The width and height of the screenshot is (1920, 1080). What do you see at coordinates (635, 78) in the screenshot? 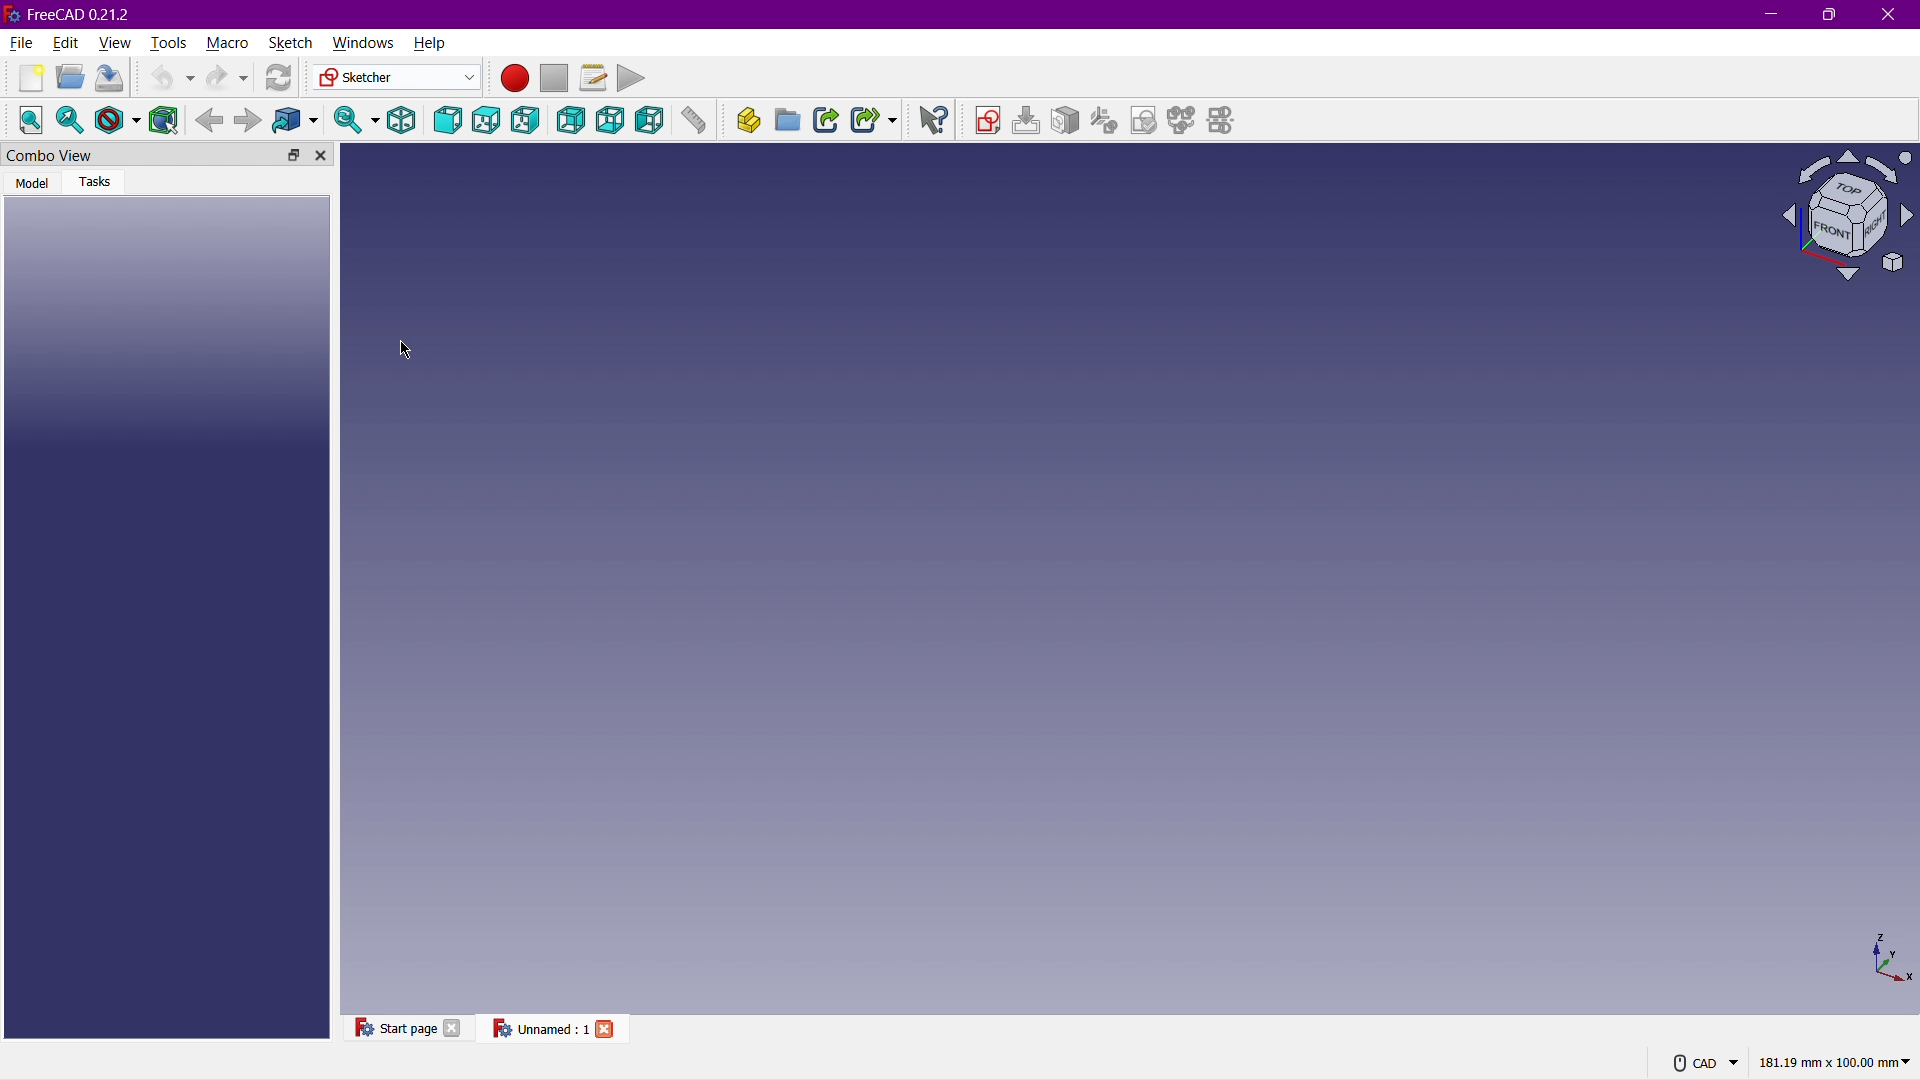
I see `Play macro` at bounding box center [635, 78].